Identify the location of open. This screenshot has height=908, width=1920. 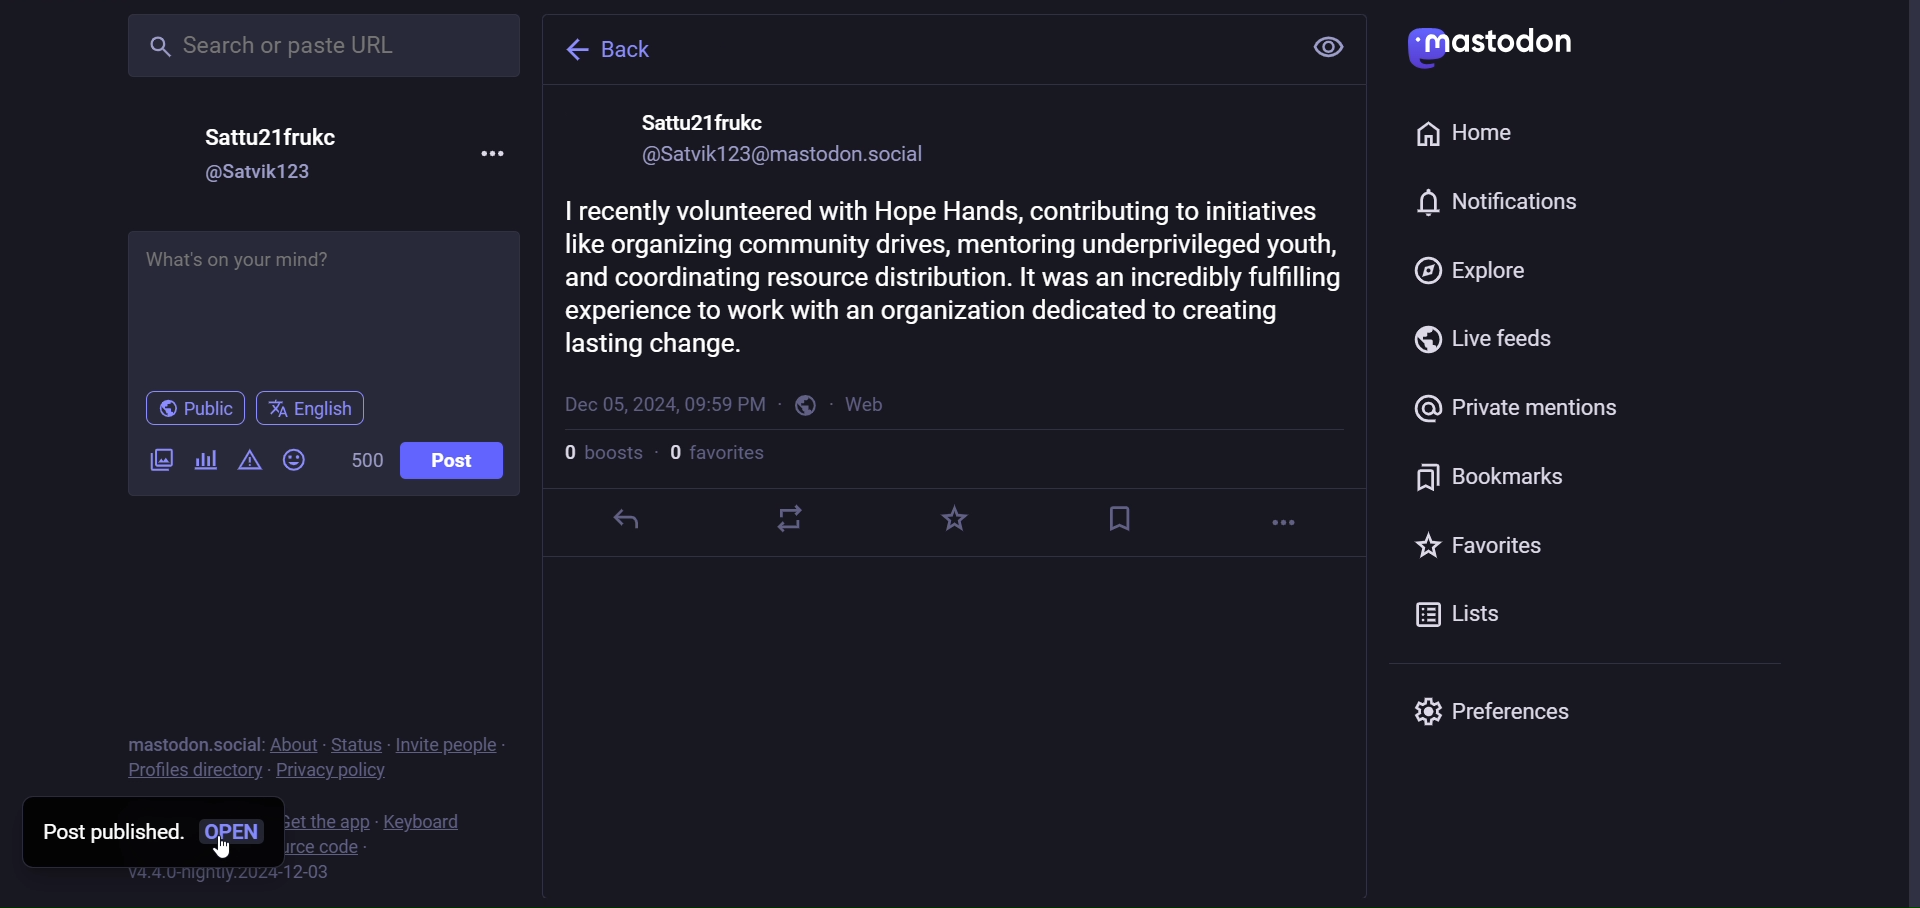
(239, 834).